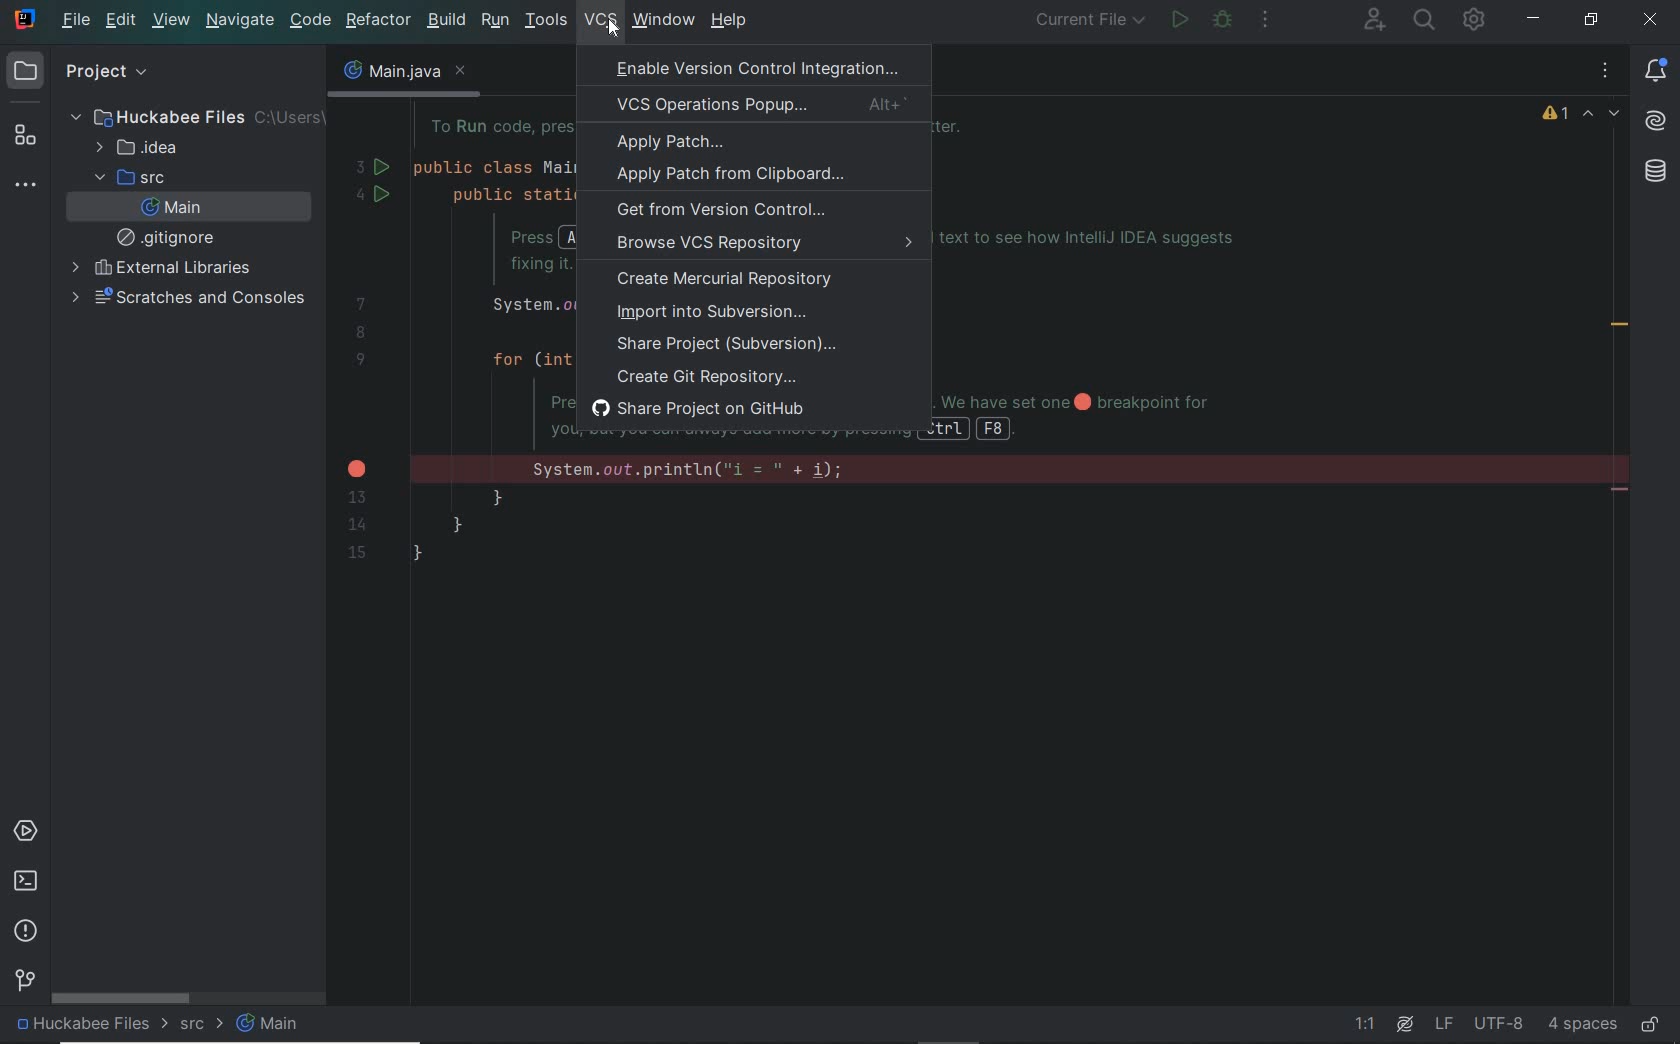 The width and height of the screenshot is (1680, 1044). I want to click on share project on Github, so click(711, 410).